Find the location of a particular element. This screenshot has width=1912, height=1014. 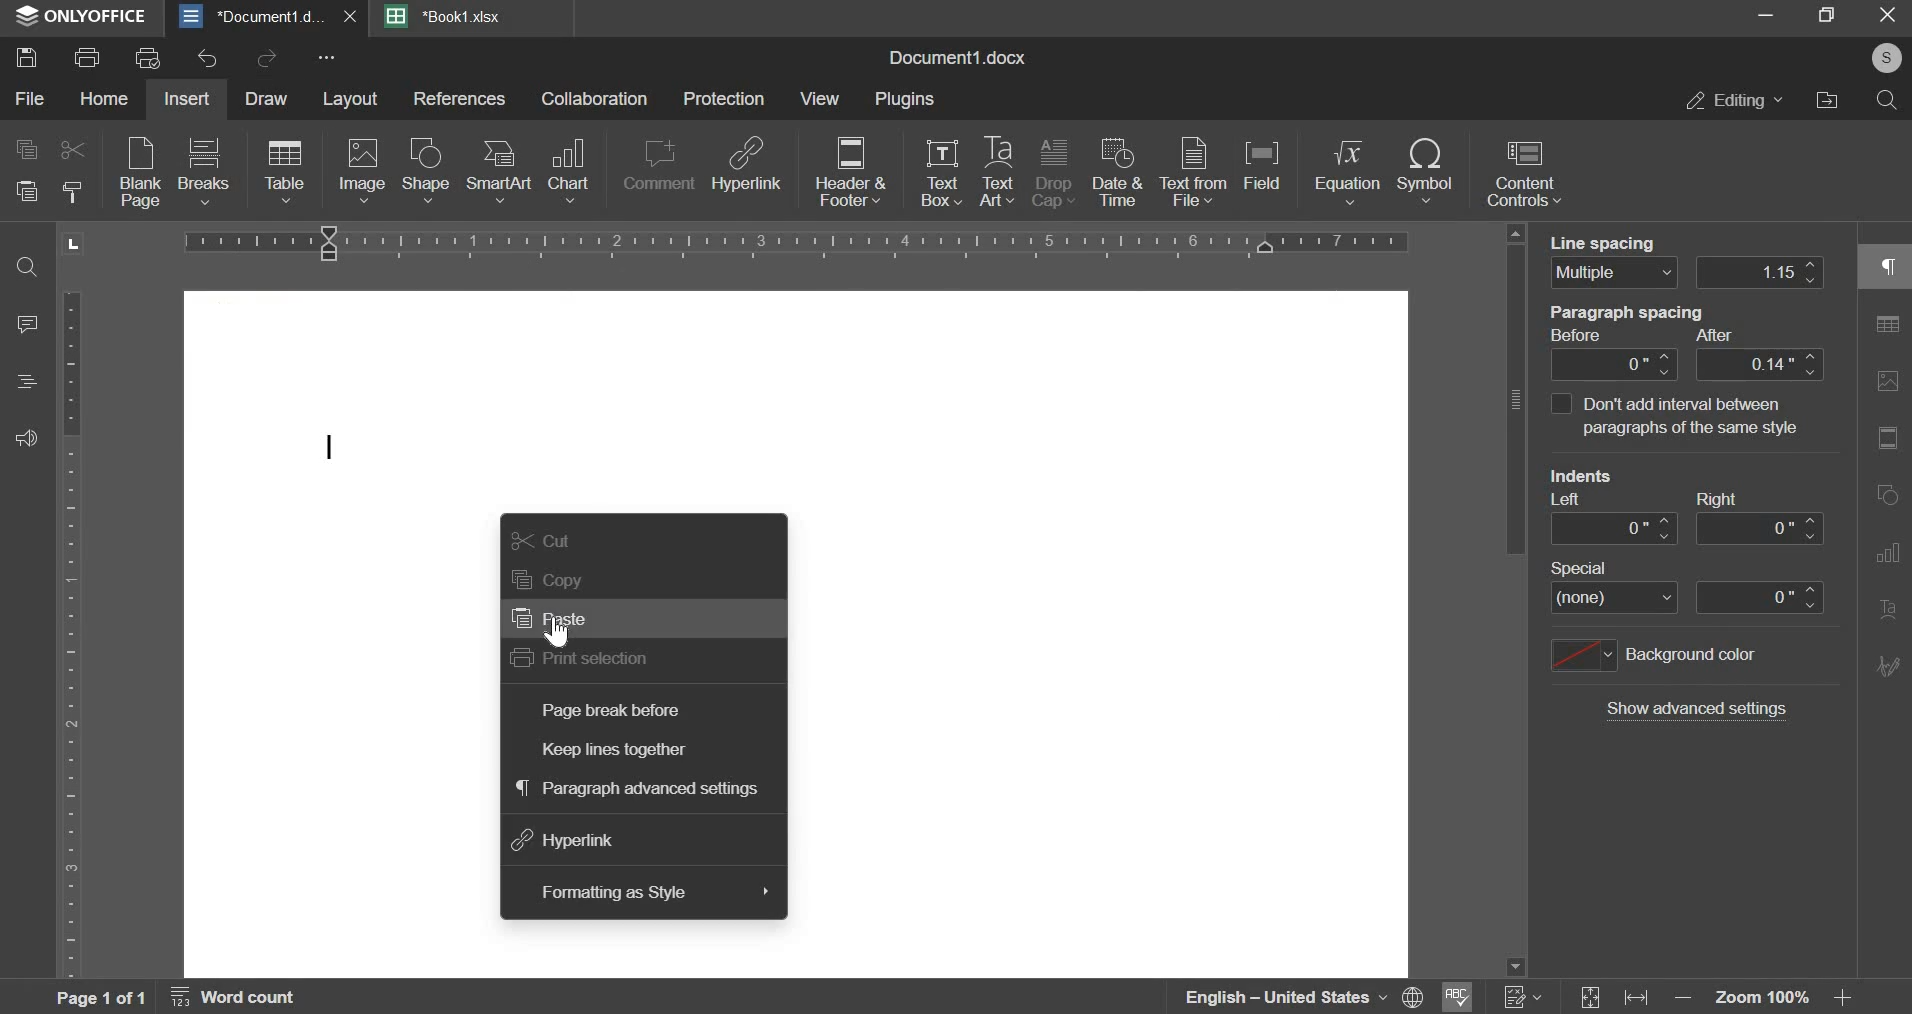

comment is located at coordinates (657, 169).